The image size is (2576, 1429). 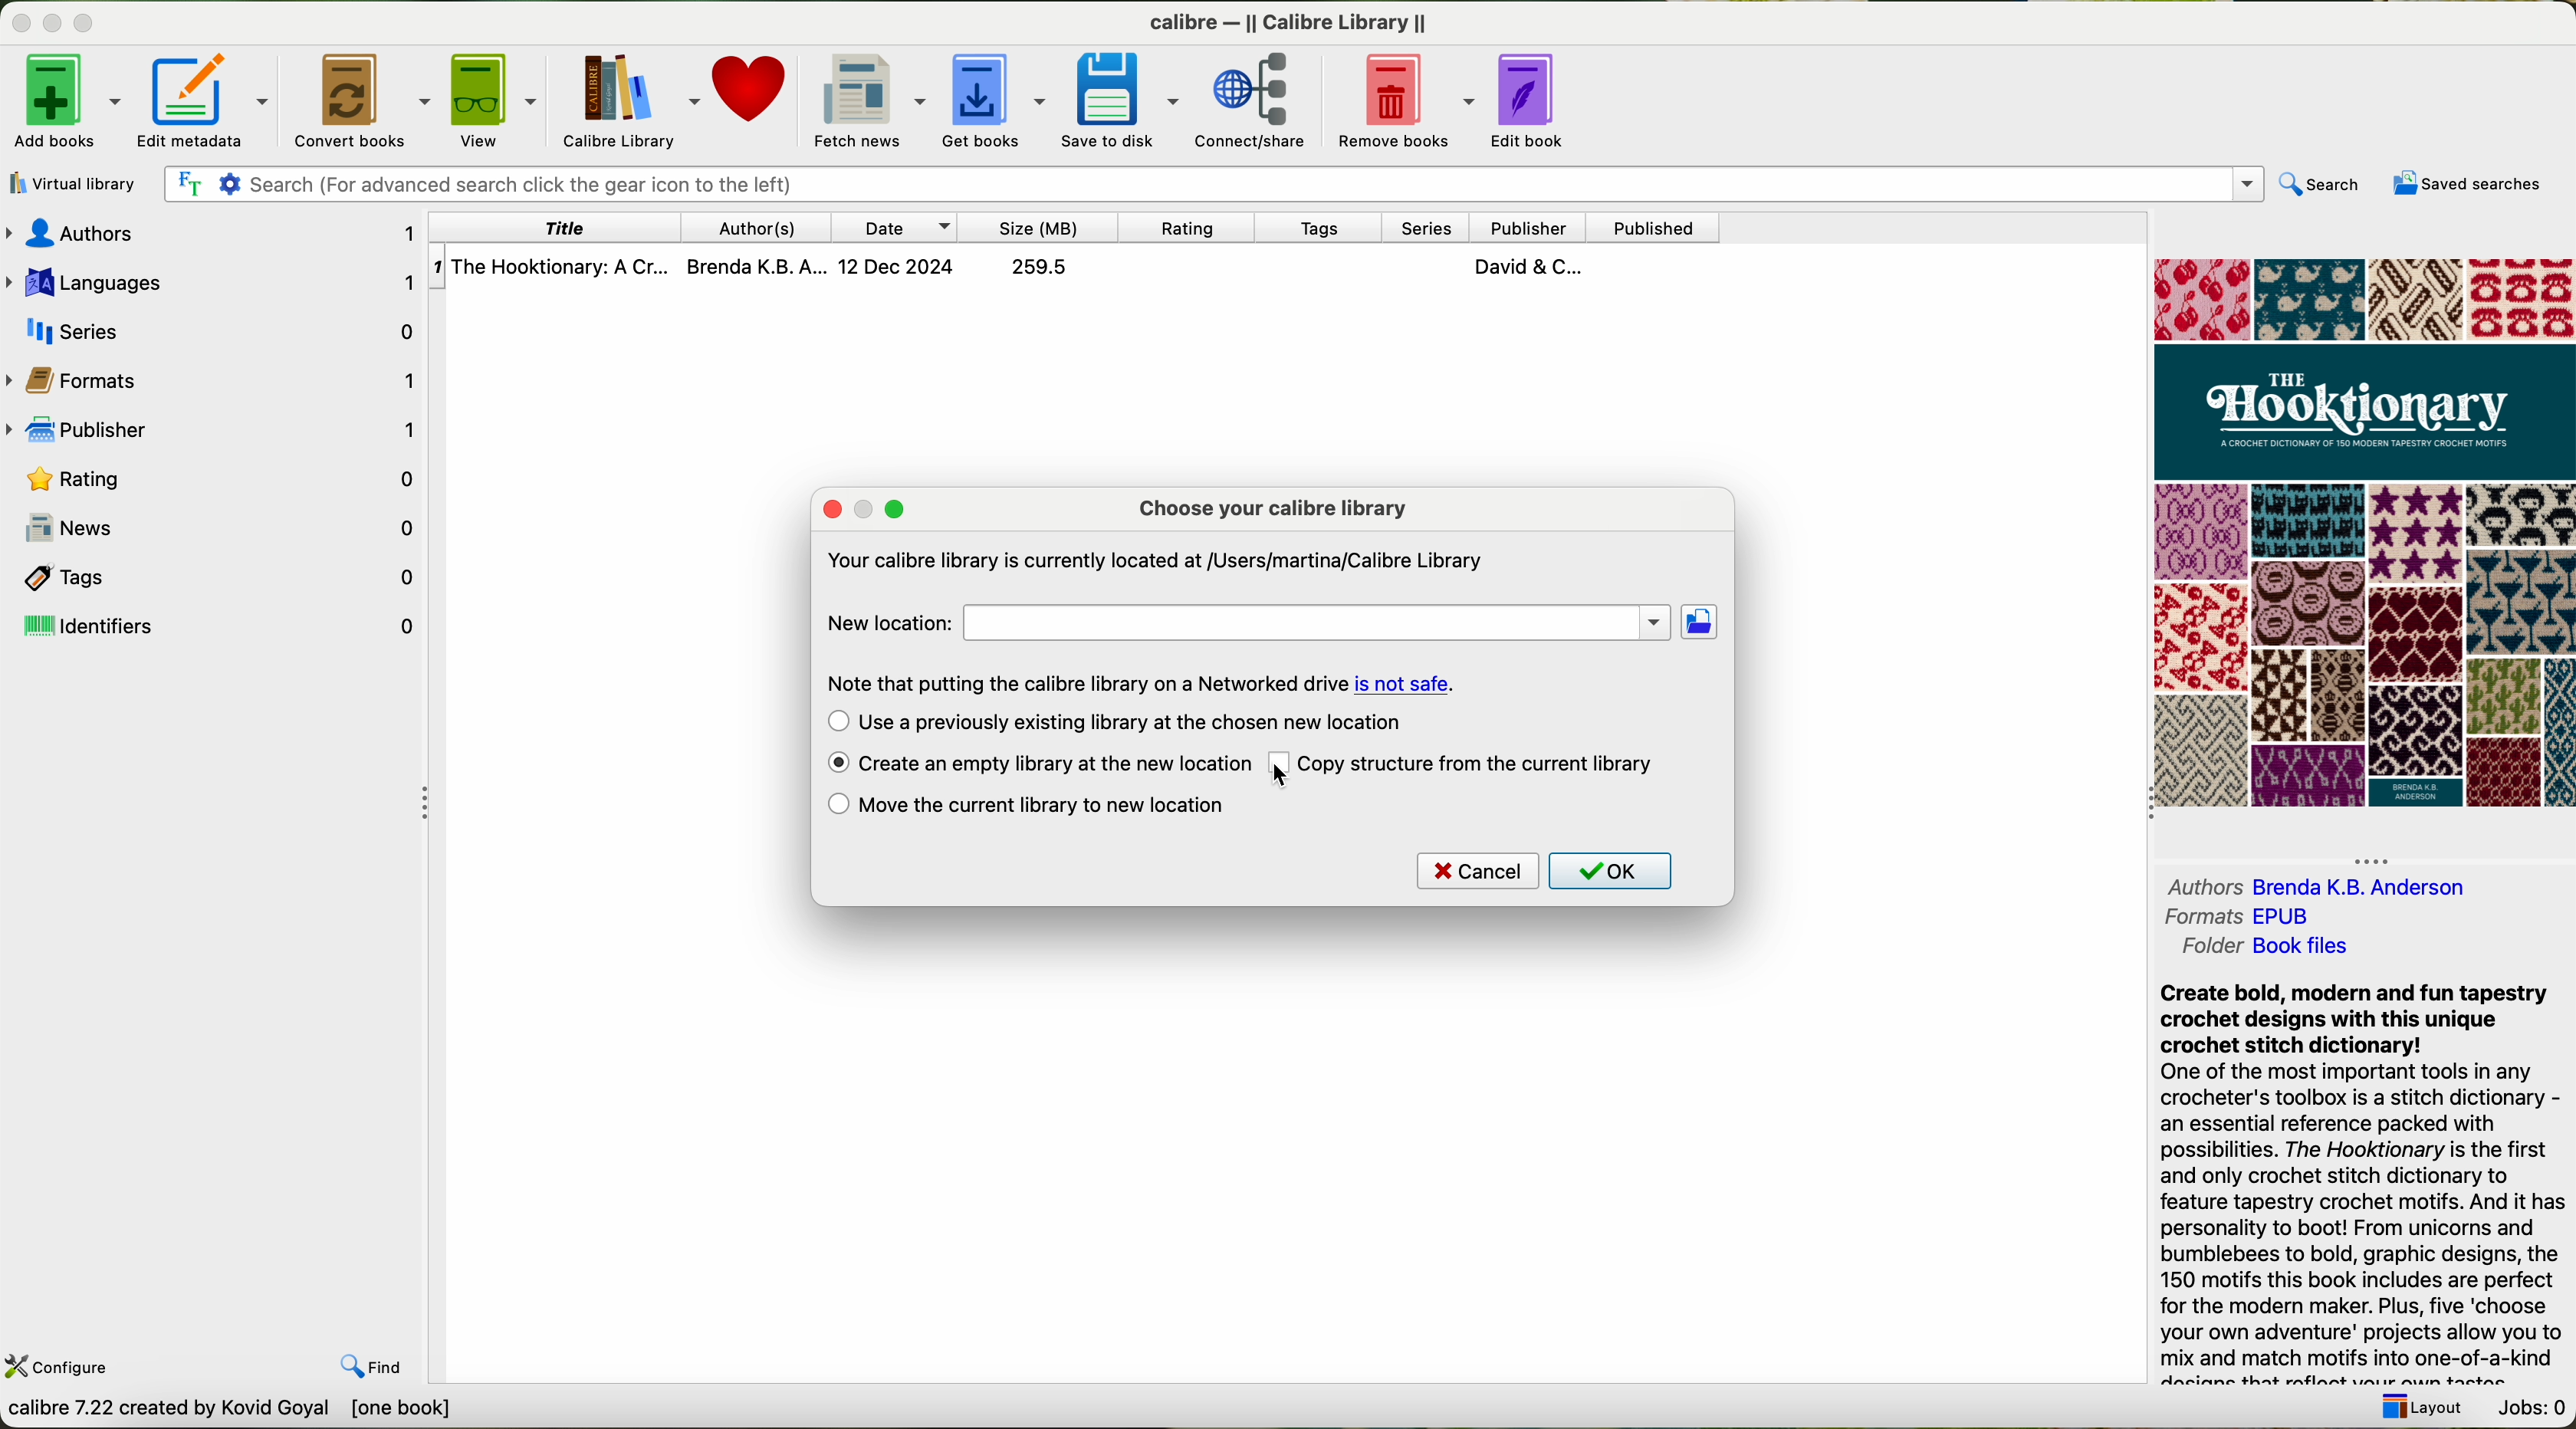 What do you see at coordinates (359, 98) in the screenshot?
I see `convert books` at bounding box center [359, 98].